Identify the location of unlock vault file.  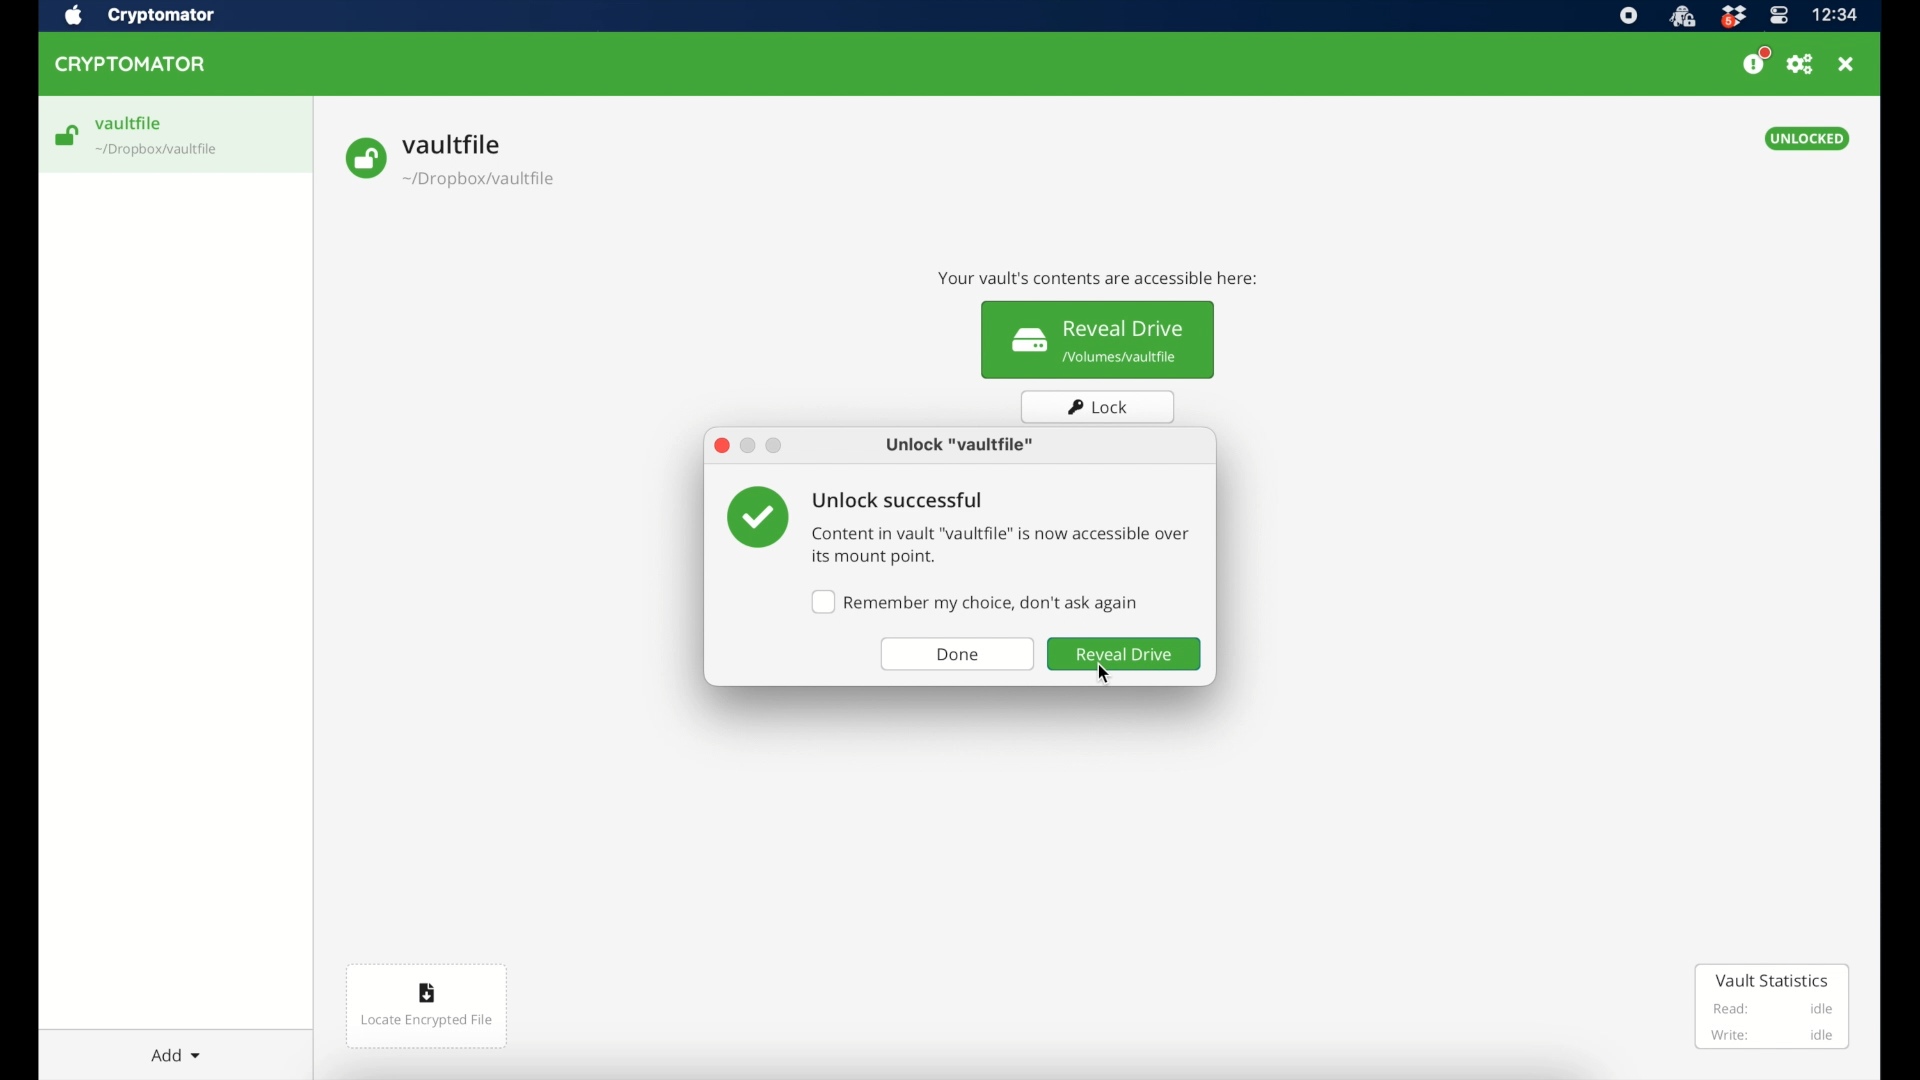
(961, 445).